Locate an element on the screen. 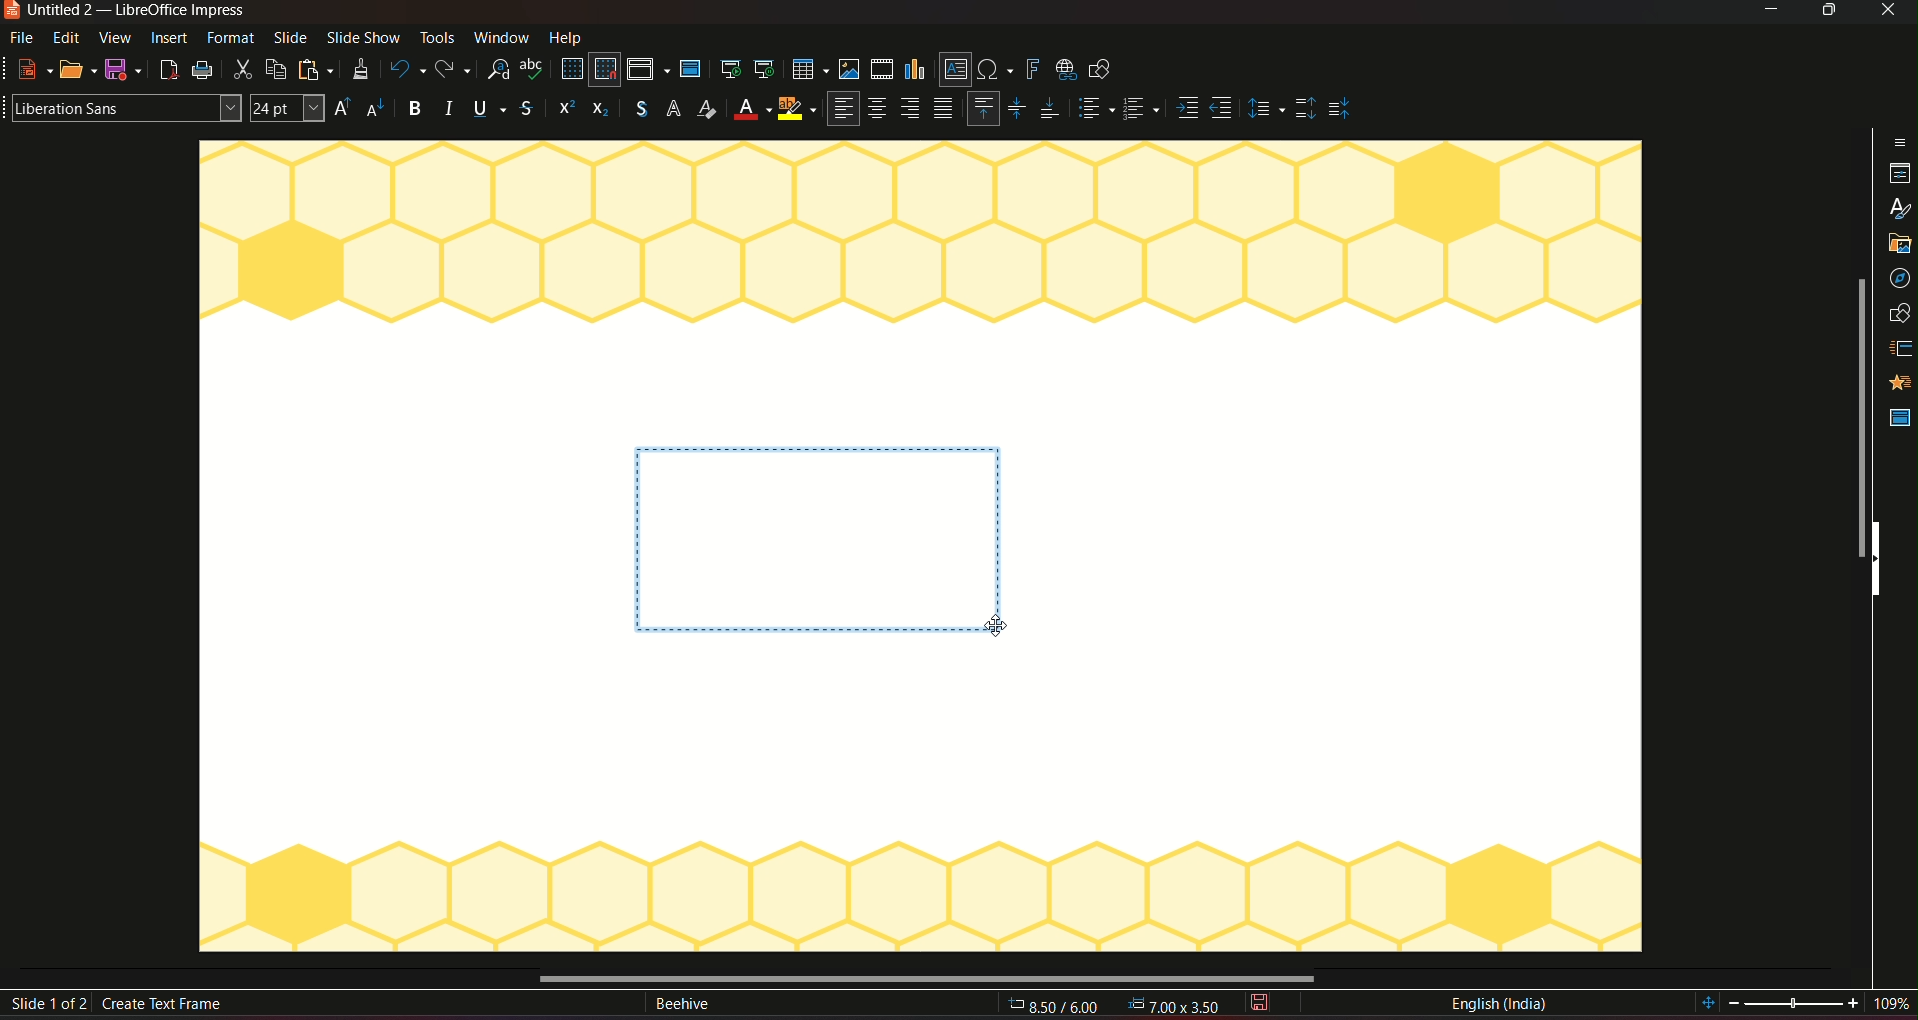  open is located at coordinates (79, 67).